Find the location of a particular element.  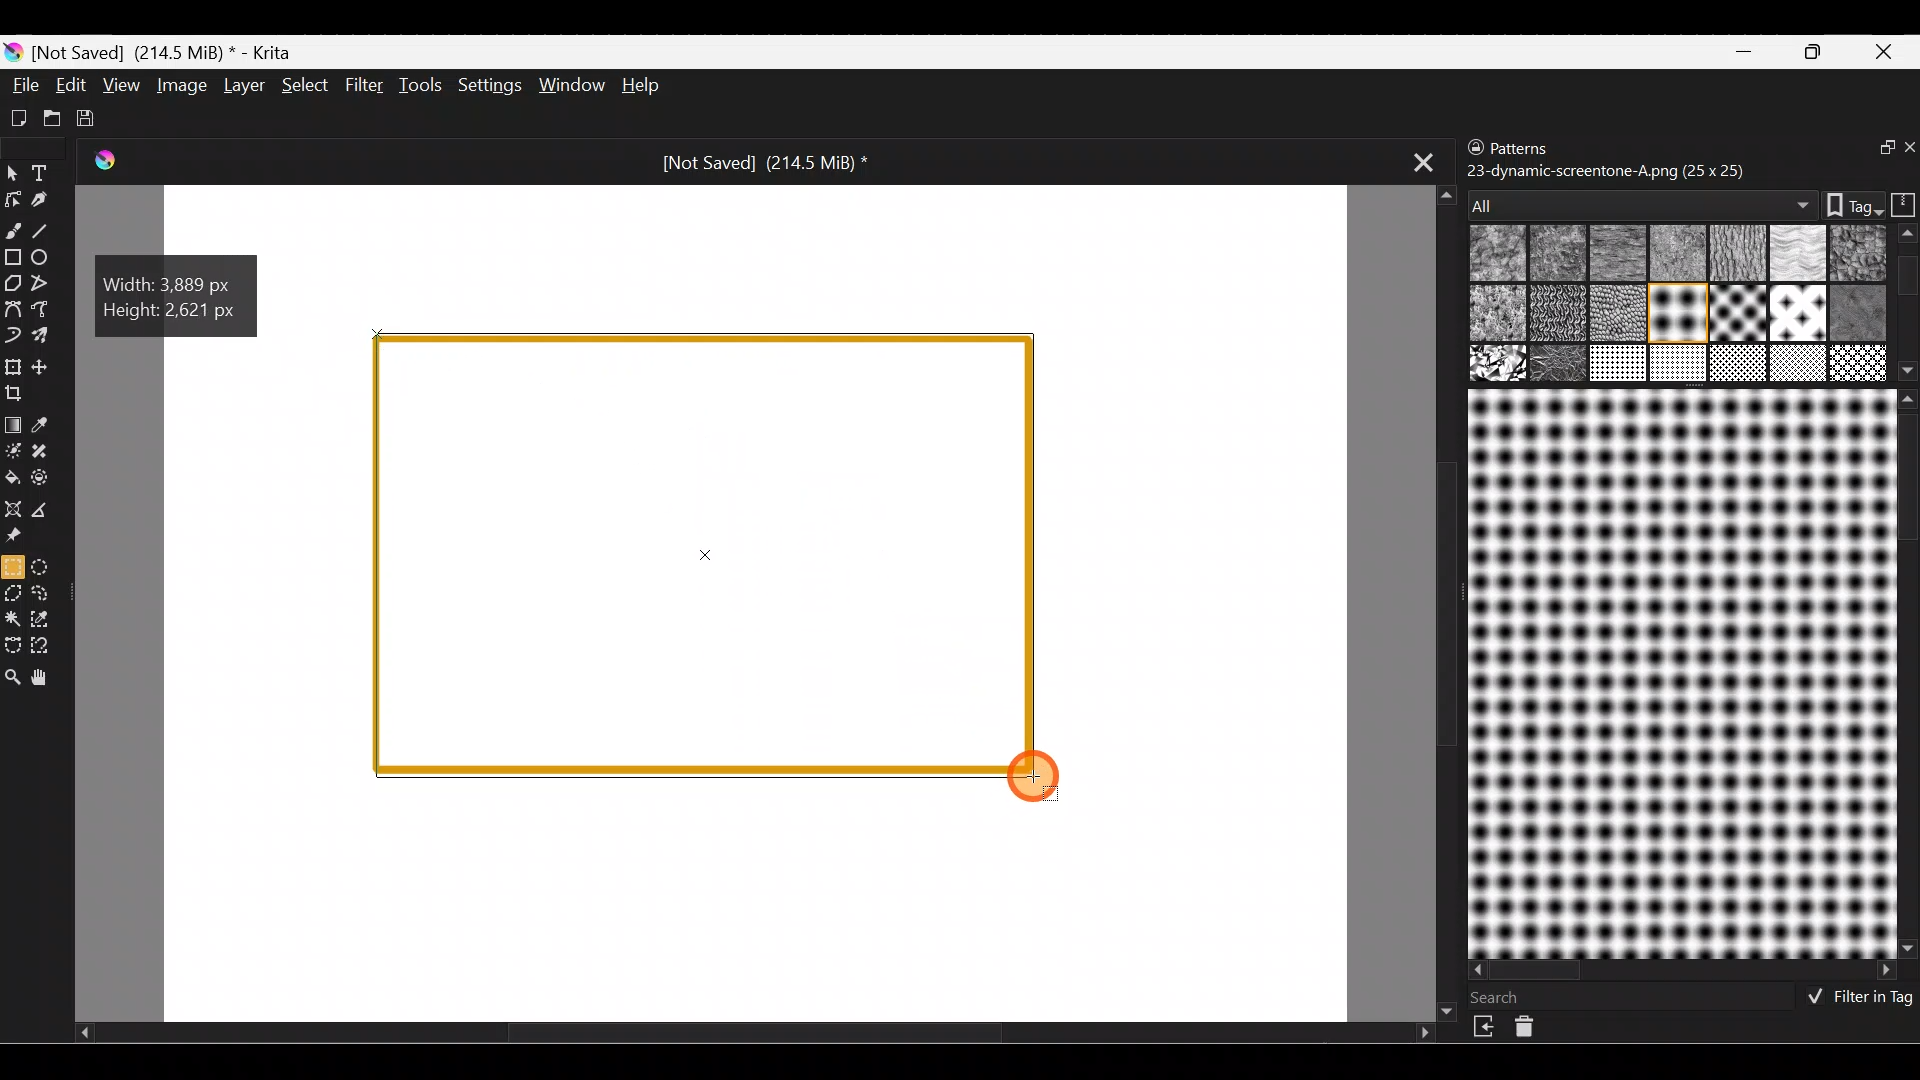

Settings is located at coordinates (487, 86).